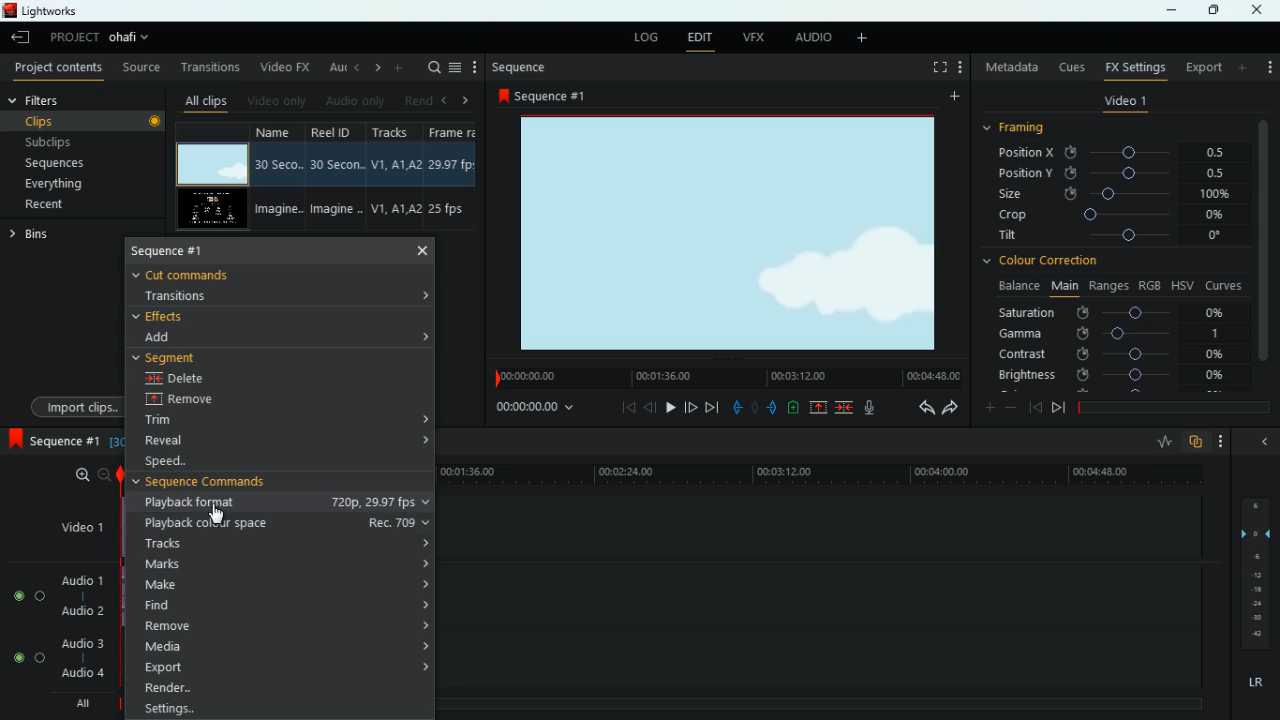 This screenshot has width=1280, height=720. What do you see at coordinates (537, 409) in the screenshot?
I see `time` at bounding box center [537, 409].